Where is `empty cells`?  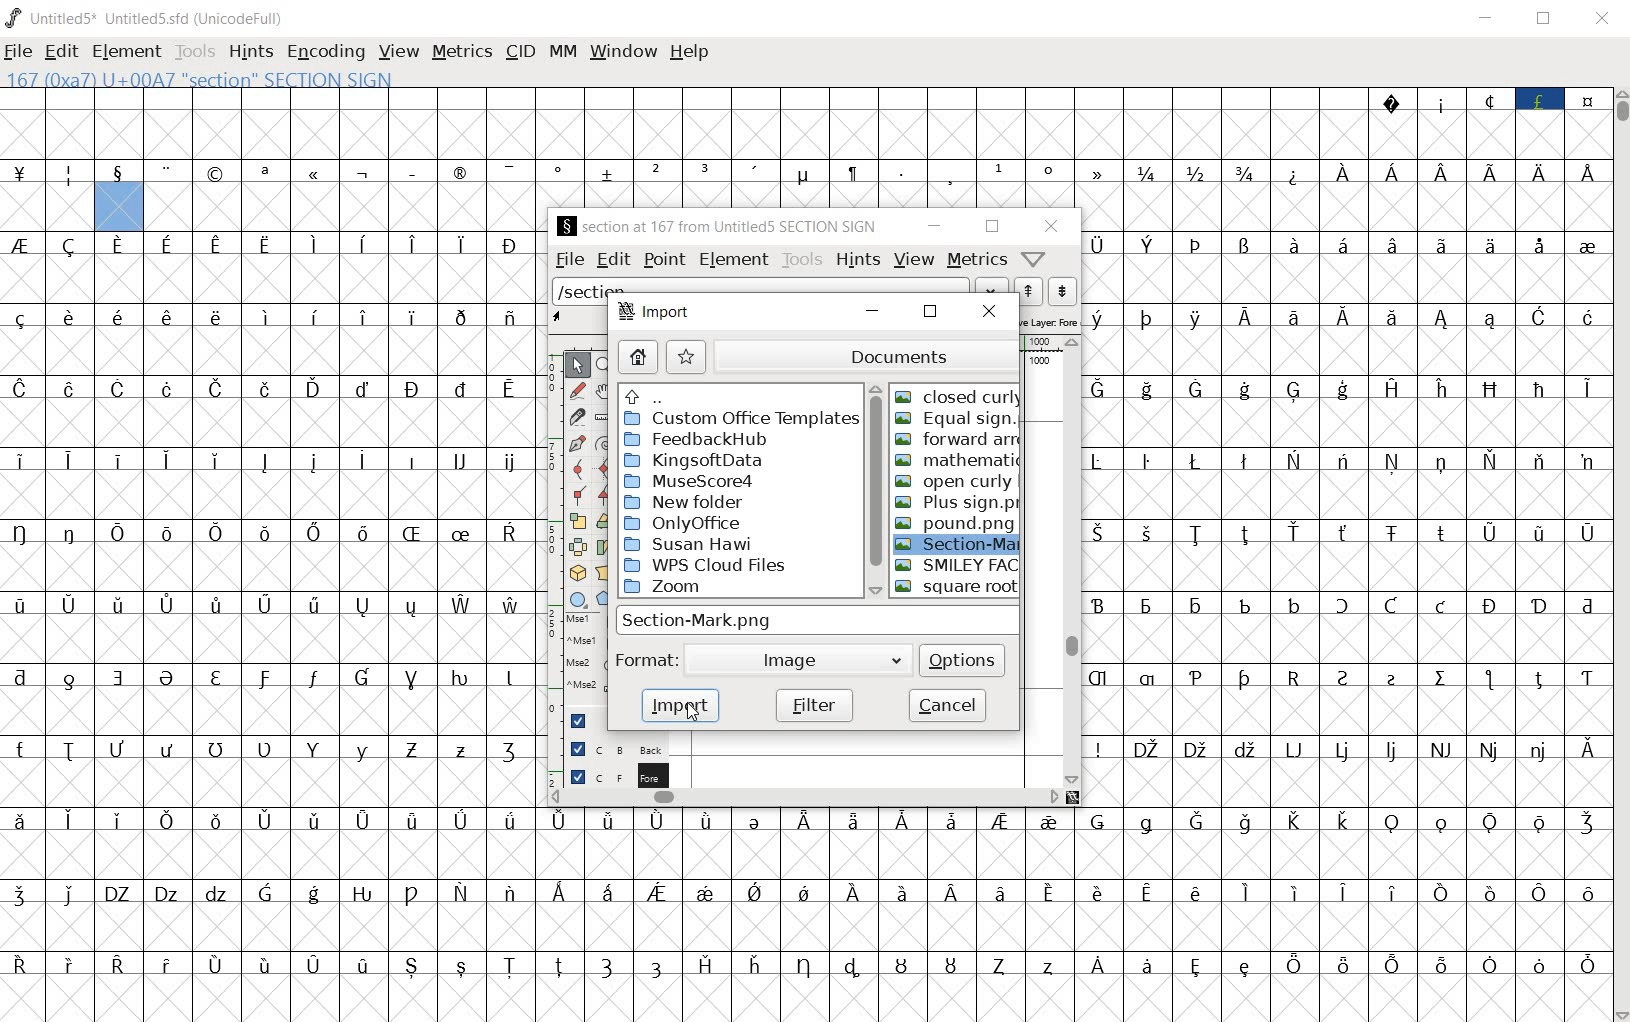
empty cells is located at coordinates (272, 280).